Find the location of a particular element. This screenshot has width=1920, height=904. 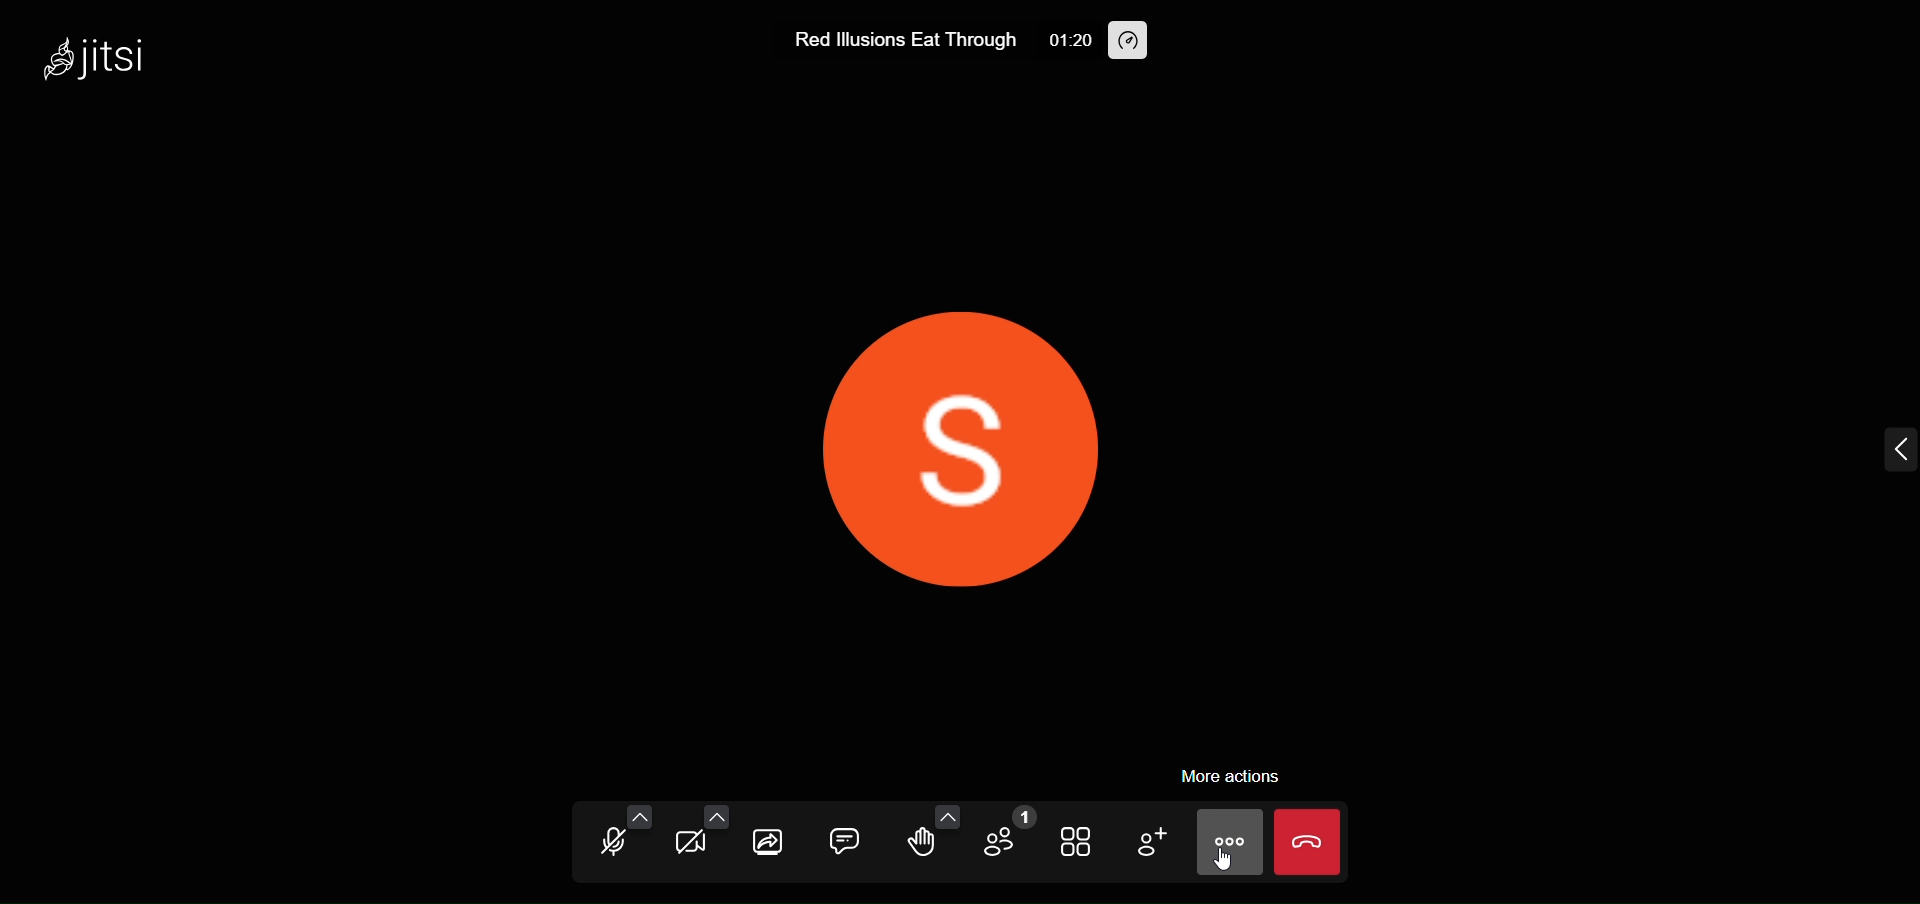

01:20 is located at coordinates (1068, 43).